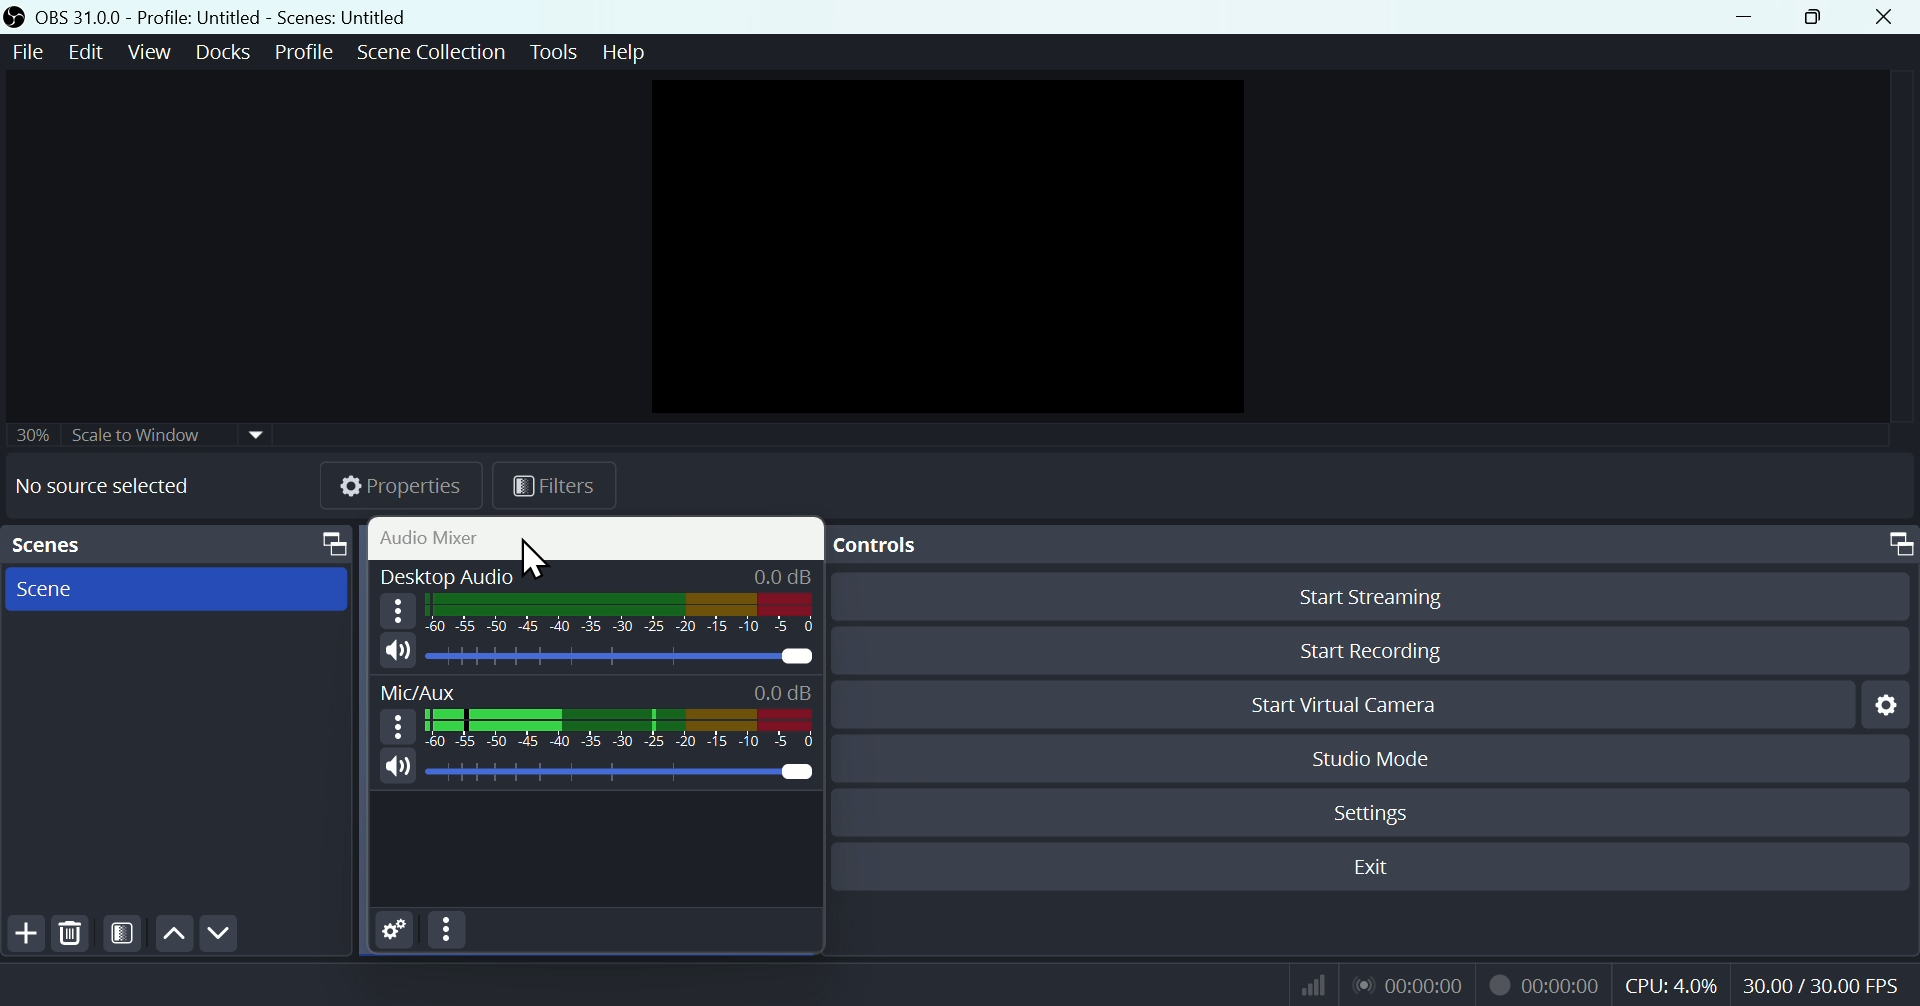 The height and width of the screenshot is (1006, 1920). What do you see at coordinates (1747, 17) in the screenshot?
I see `minimise` at bounding box center [1747, 17].